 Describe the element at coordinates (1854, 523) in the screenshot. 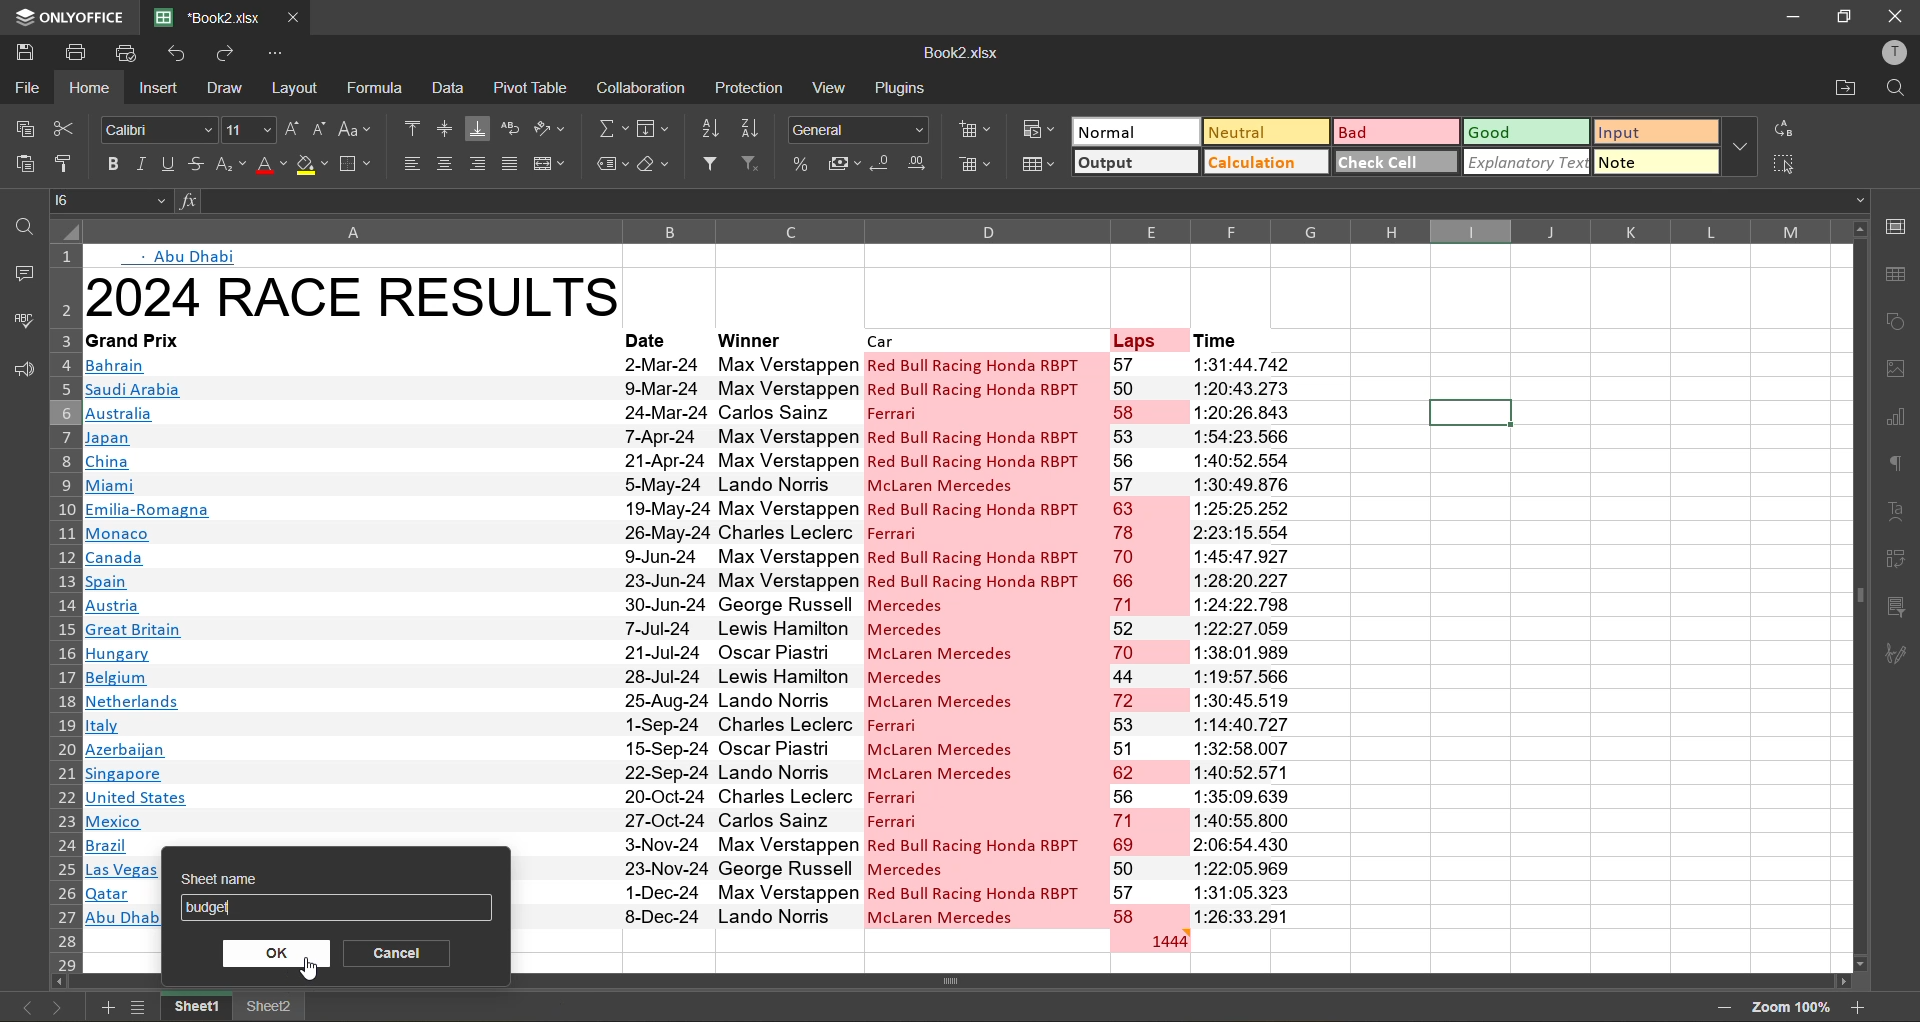

I see `scroll bar` at that location.